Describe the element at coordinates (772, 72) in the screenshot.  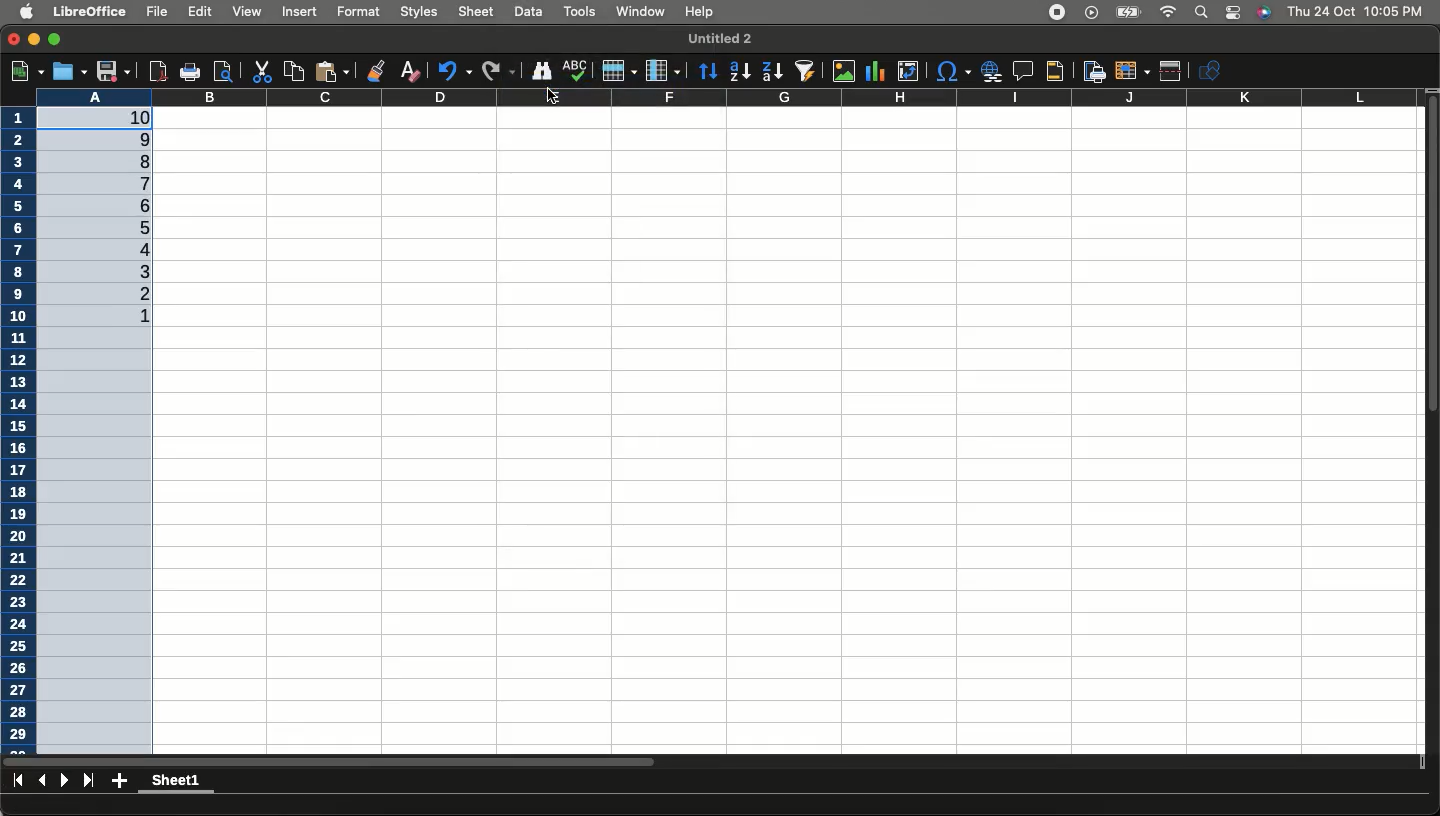
I see `Sort descending` at that location.